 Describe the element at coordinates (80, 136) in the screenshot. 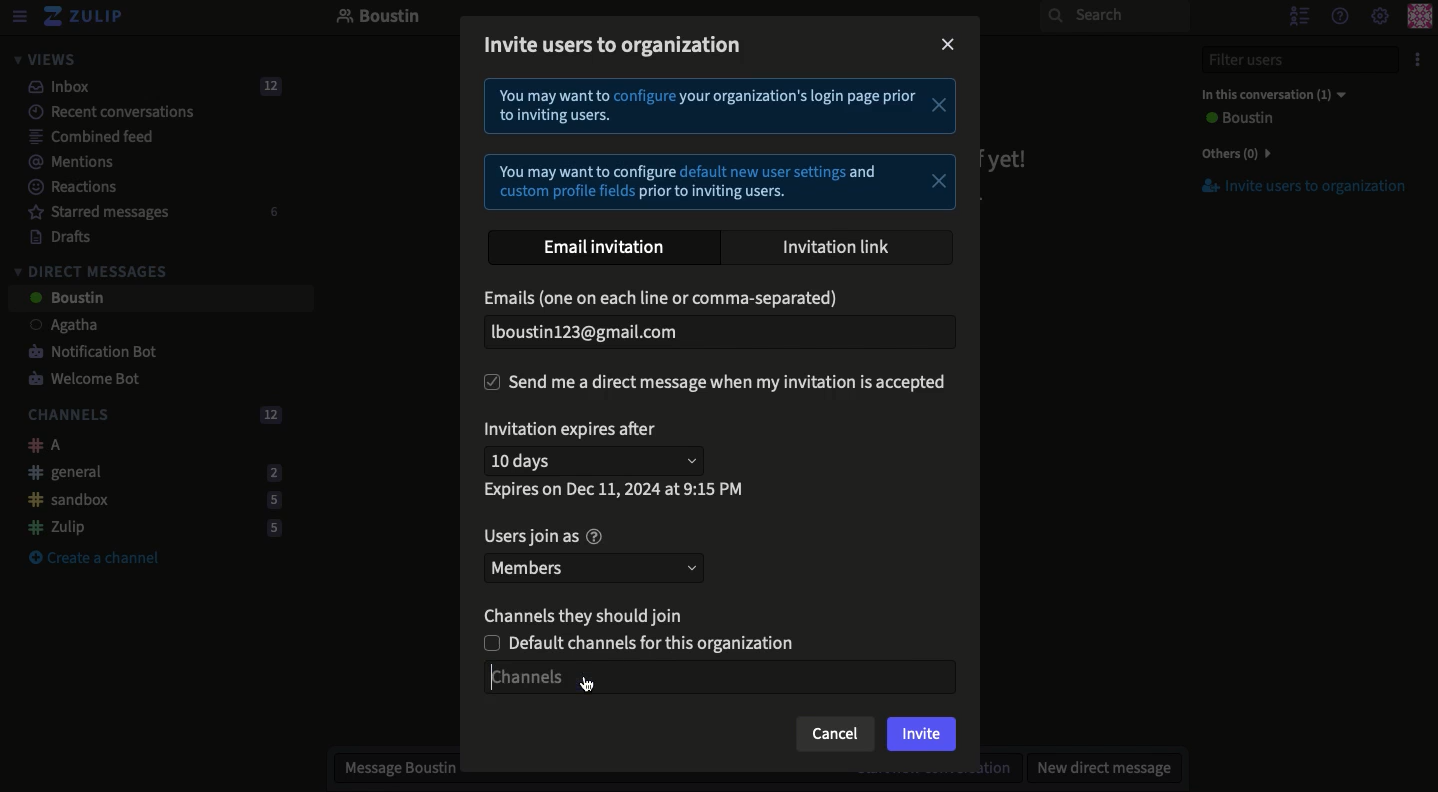

I see `Combined feed` at that location.